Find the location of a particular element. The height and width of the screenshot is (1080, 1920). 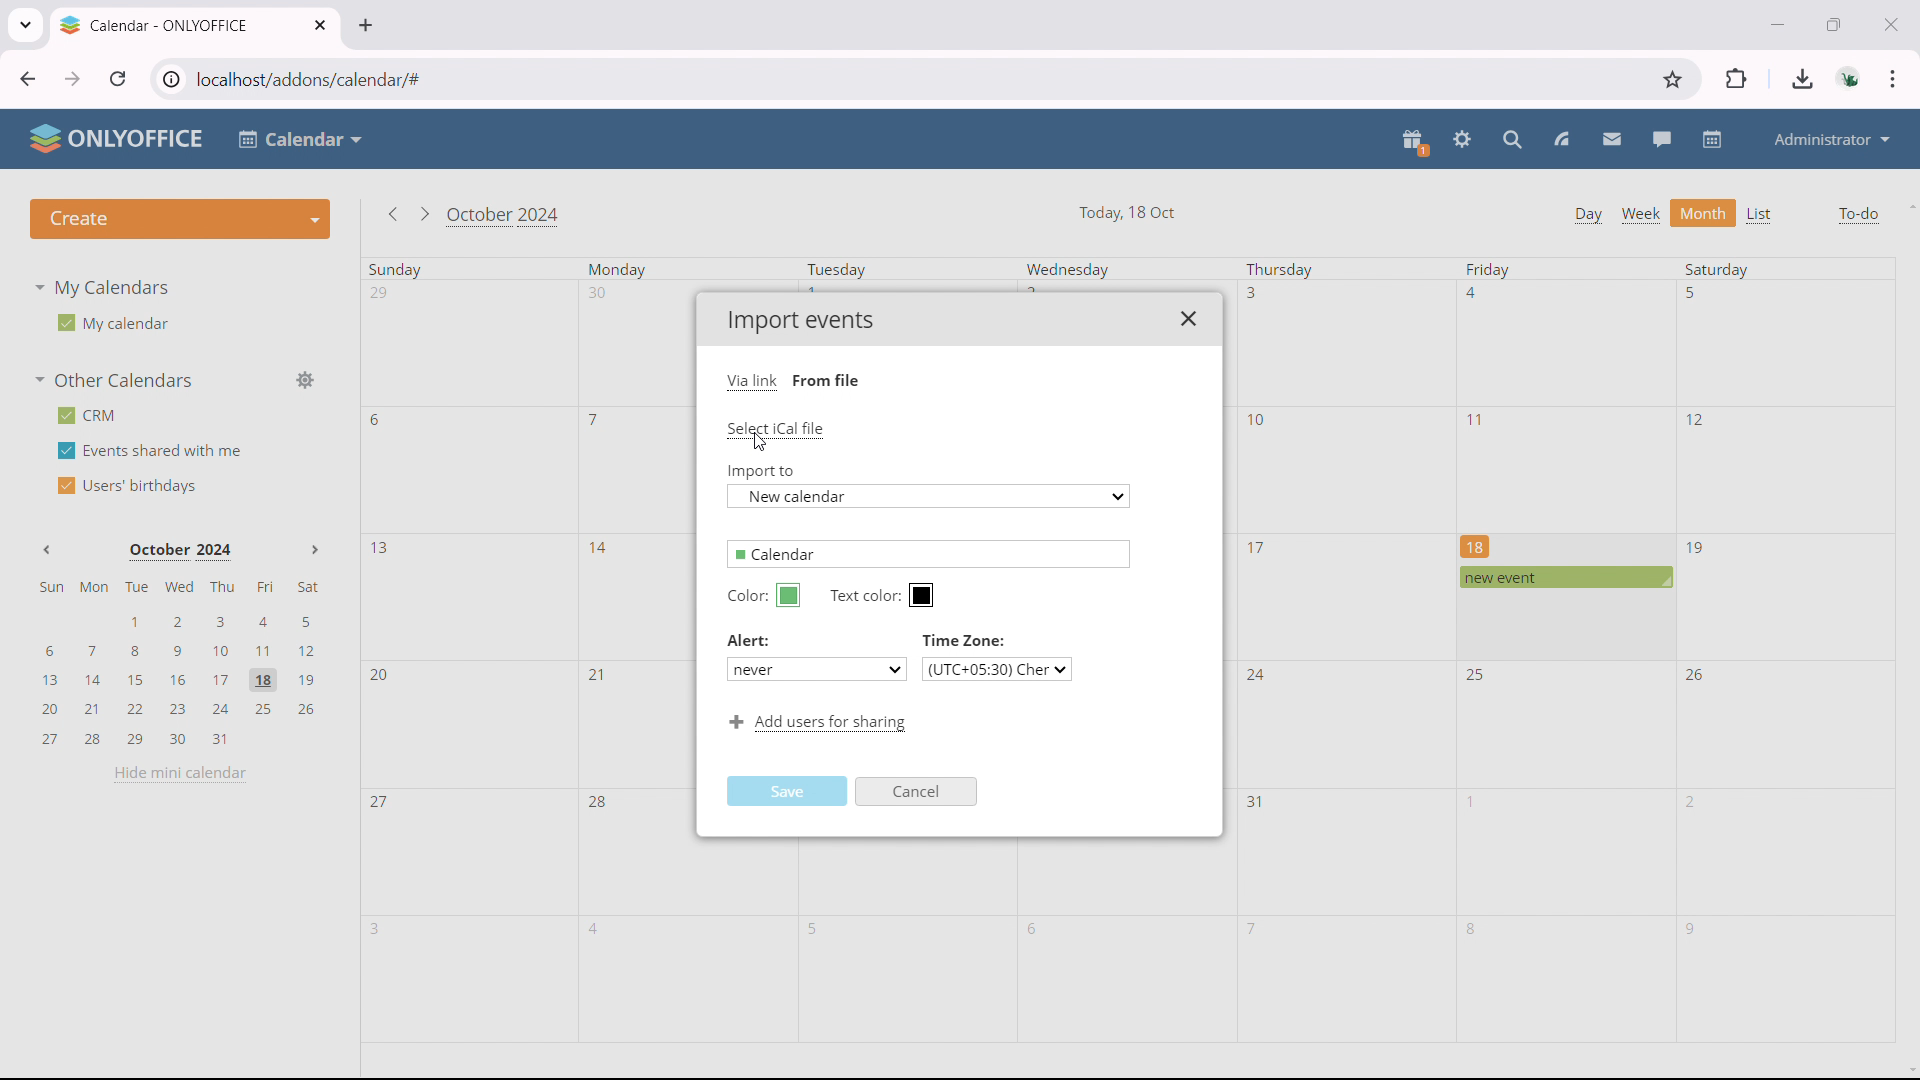

Time Zone: is located at coordinates (967, 640).